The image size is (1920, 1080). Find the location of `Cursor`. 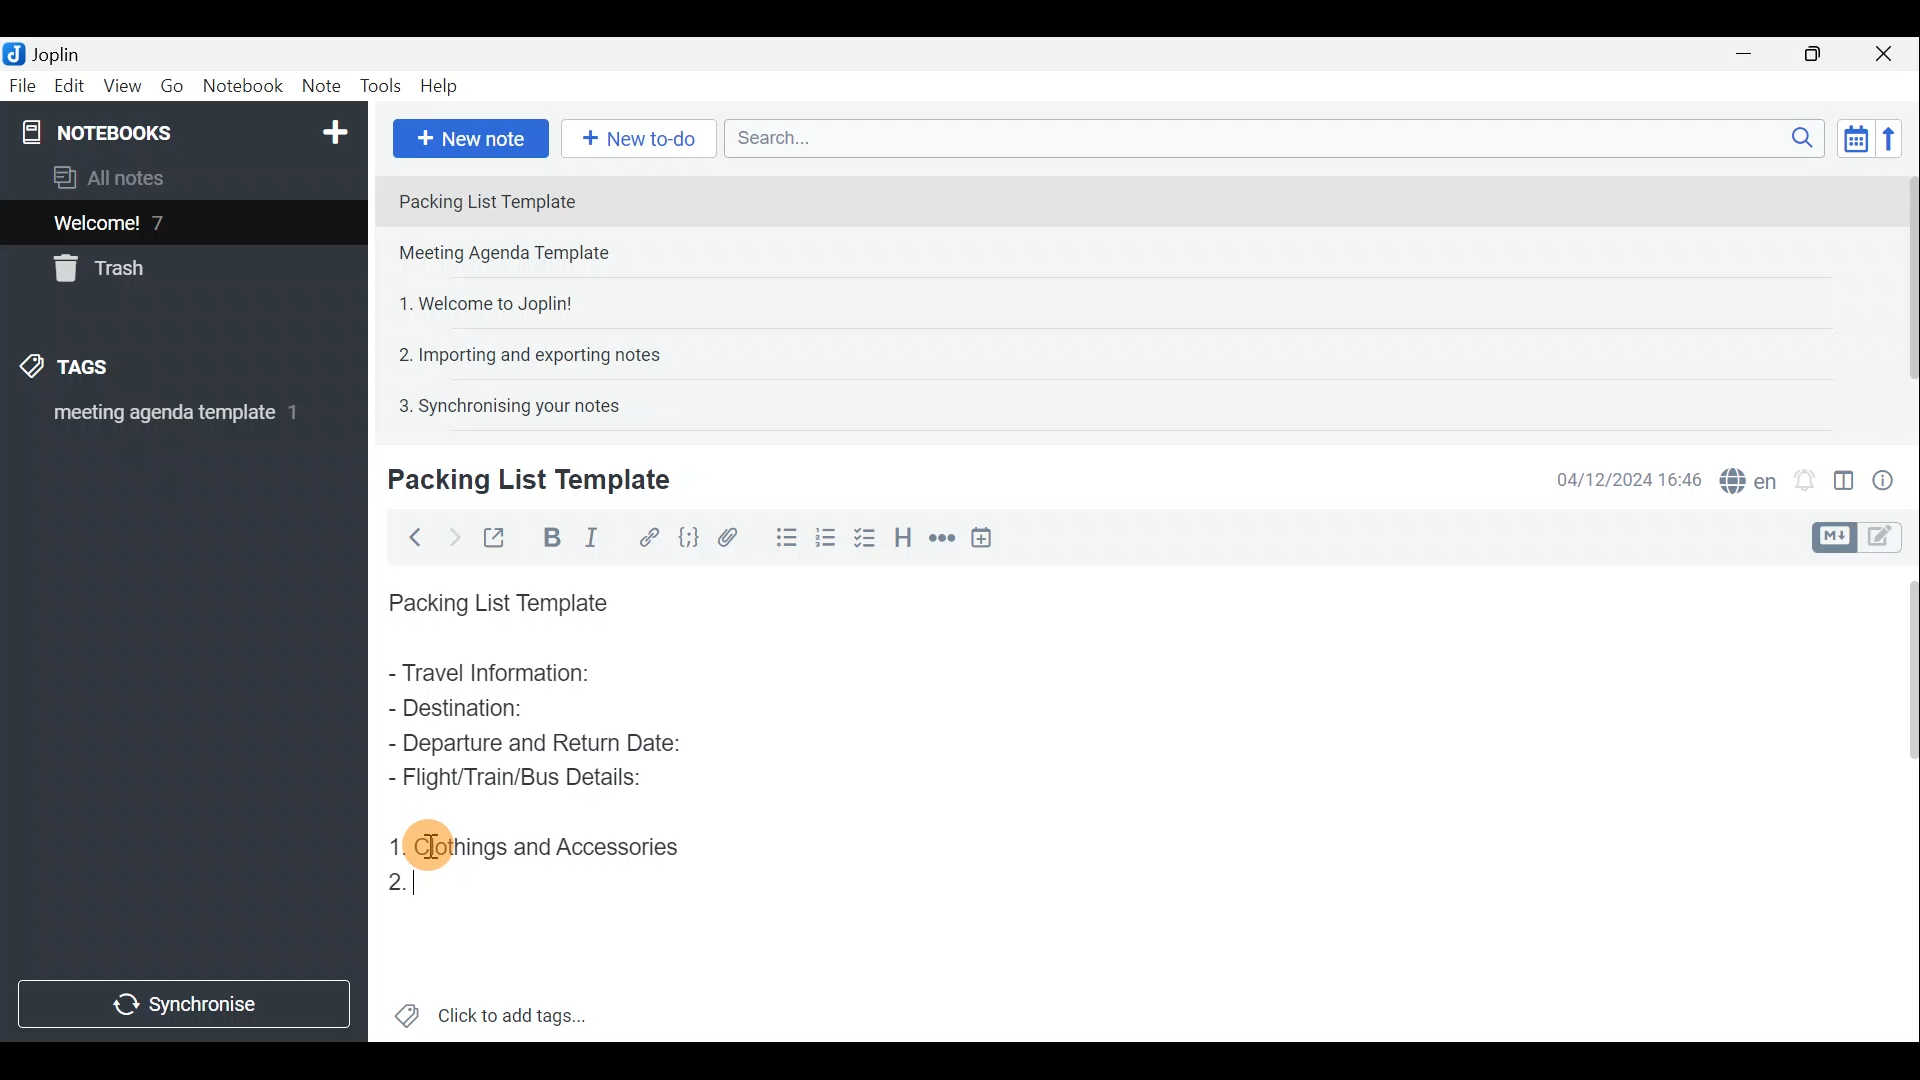

Cursor is located at coordinates (401, 889).